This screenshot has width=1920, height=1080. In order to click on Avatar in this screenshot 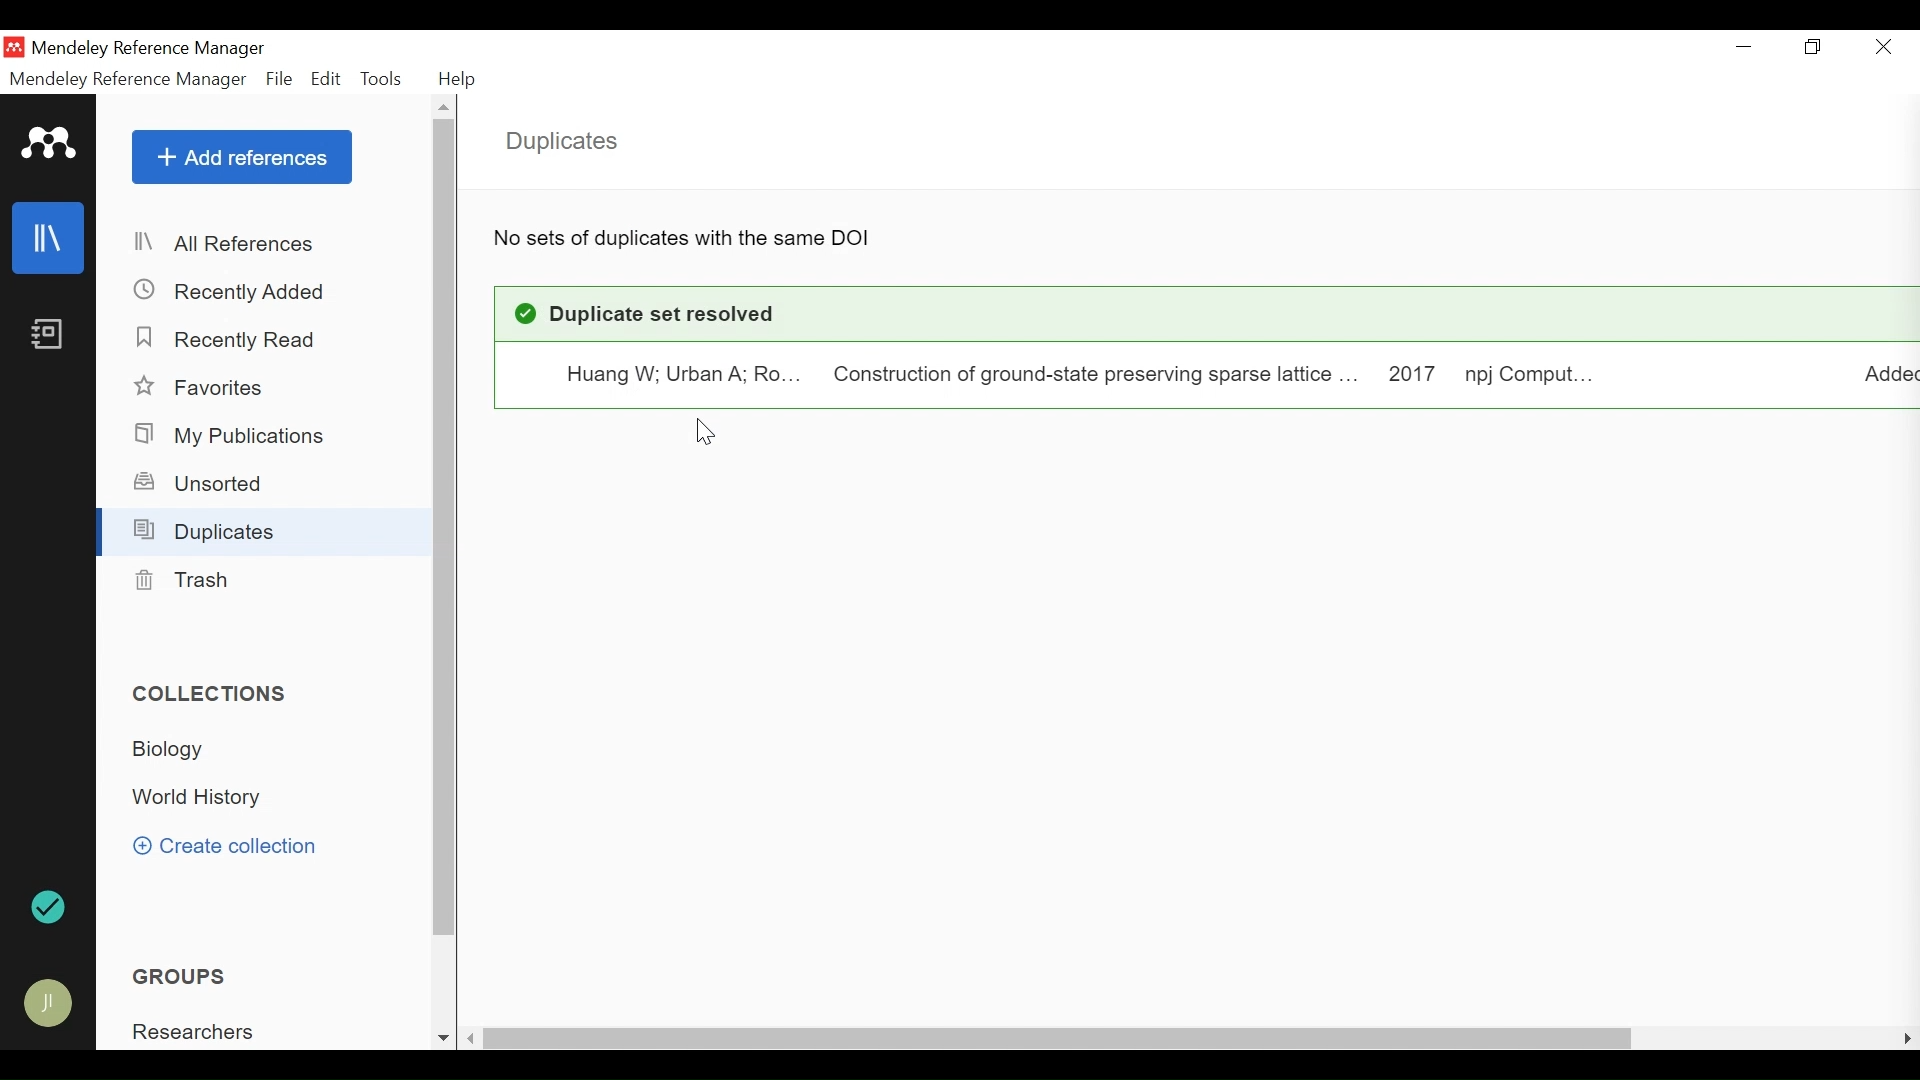, I will do `click(51, 1000)`.